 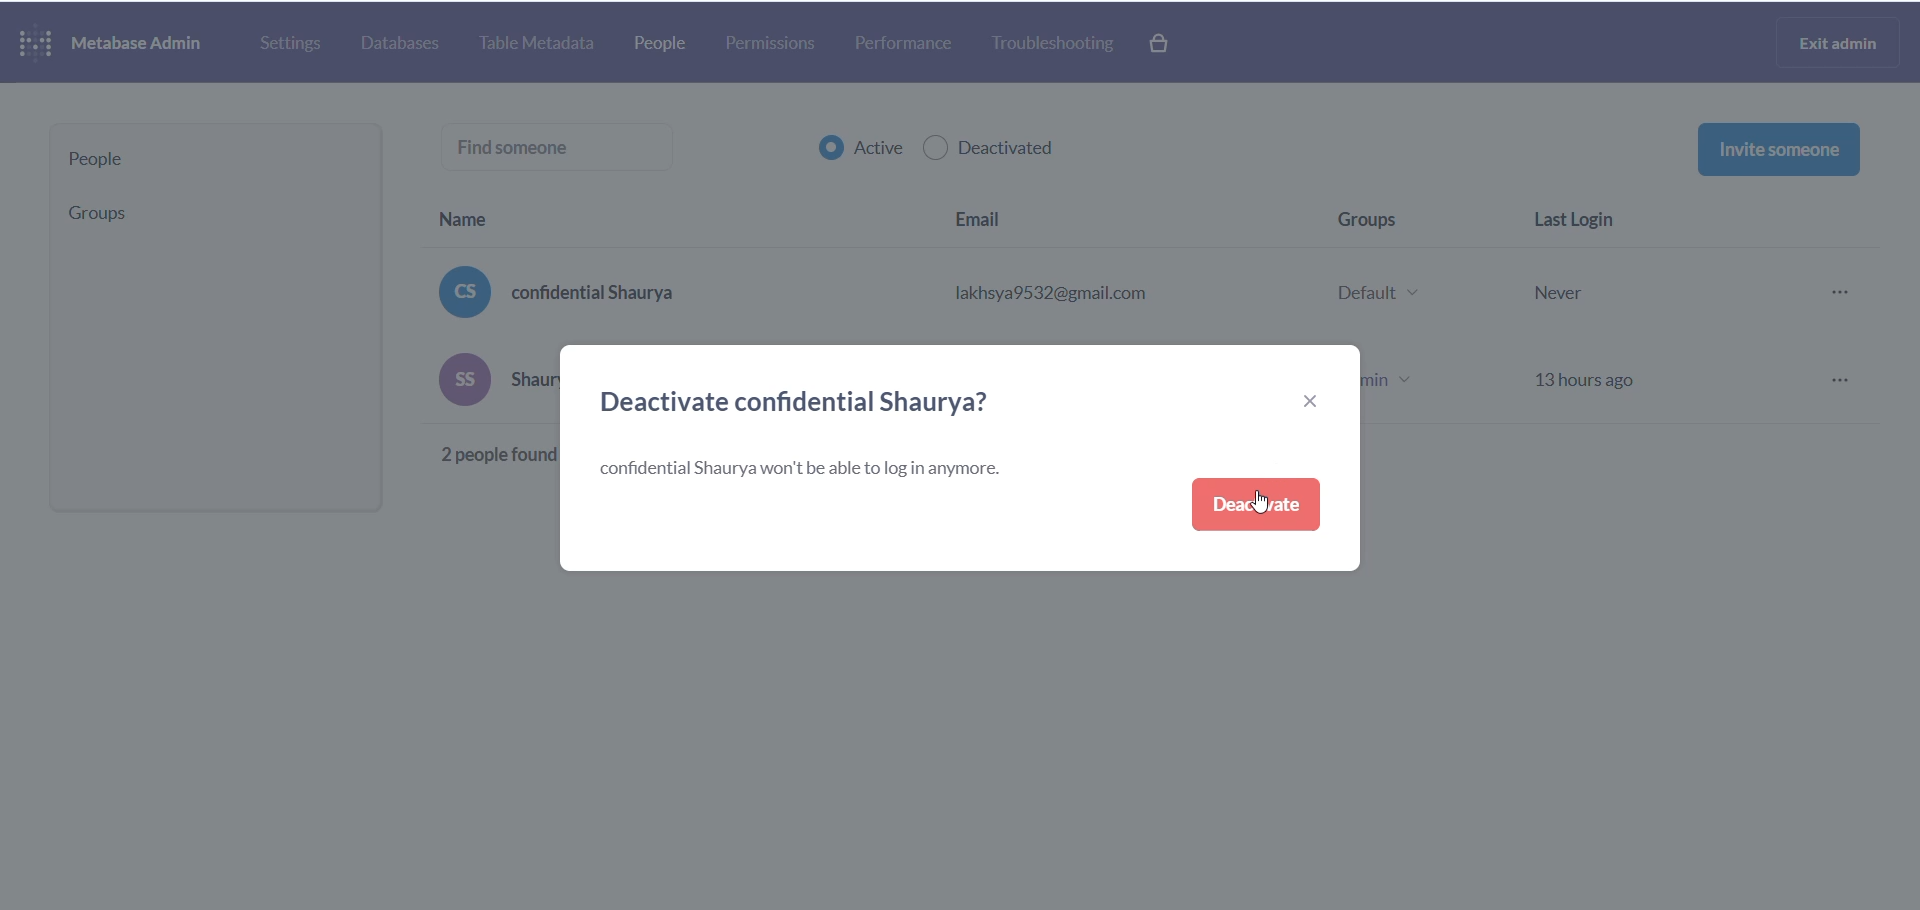 What do you see at coordinates (1311, 401) in the screenshot?
I see `close` at bounding box center [1311, 401].